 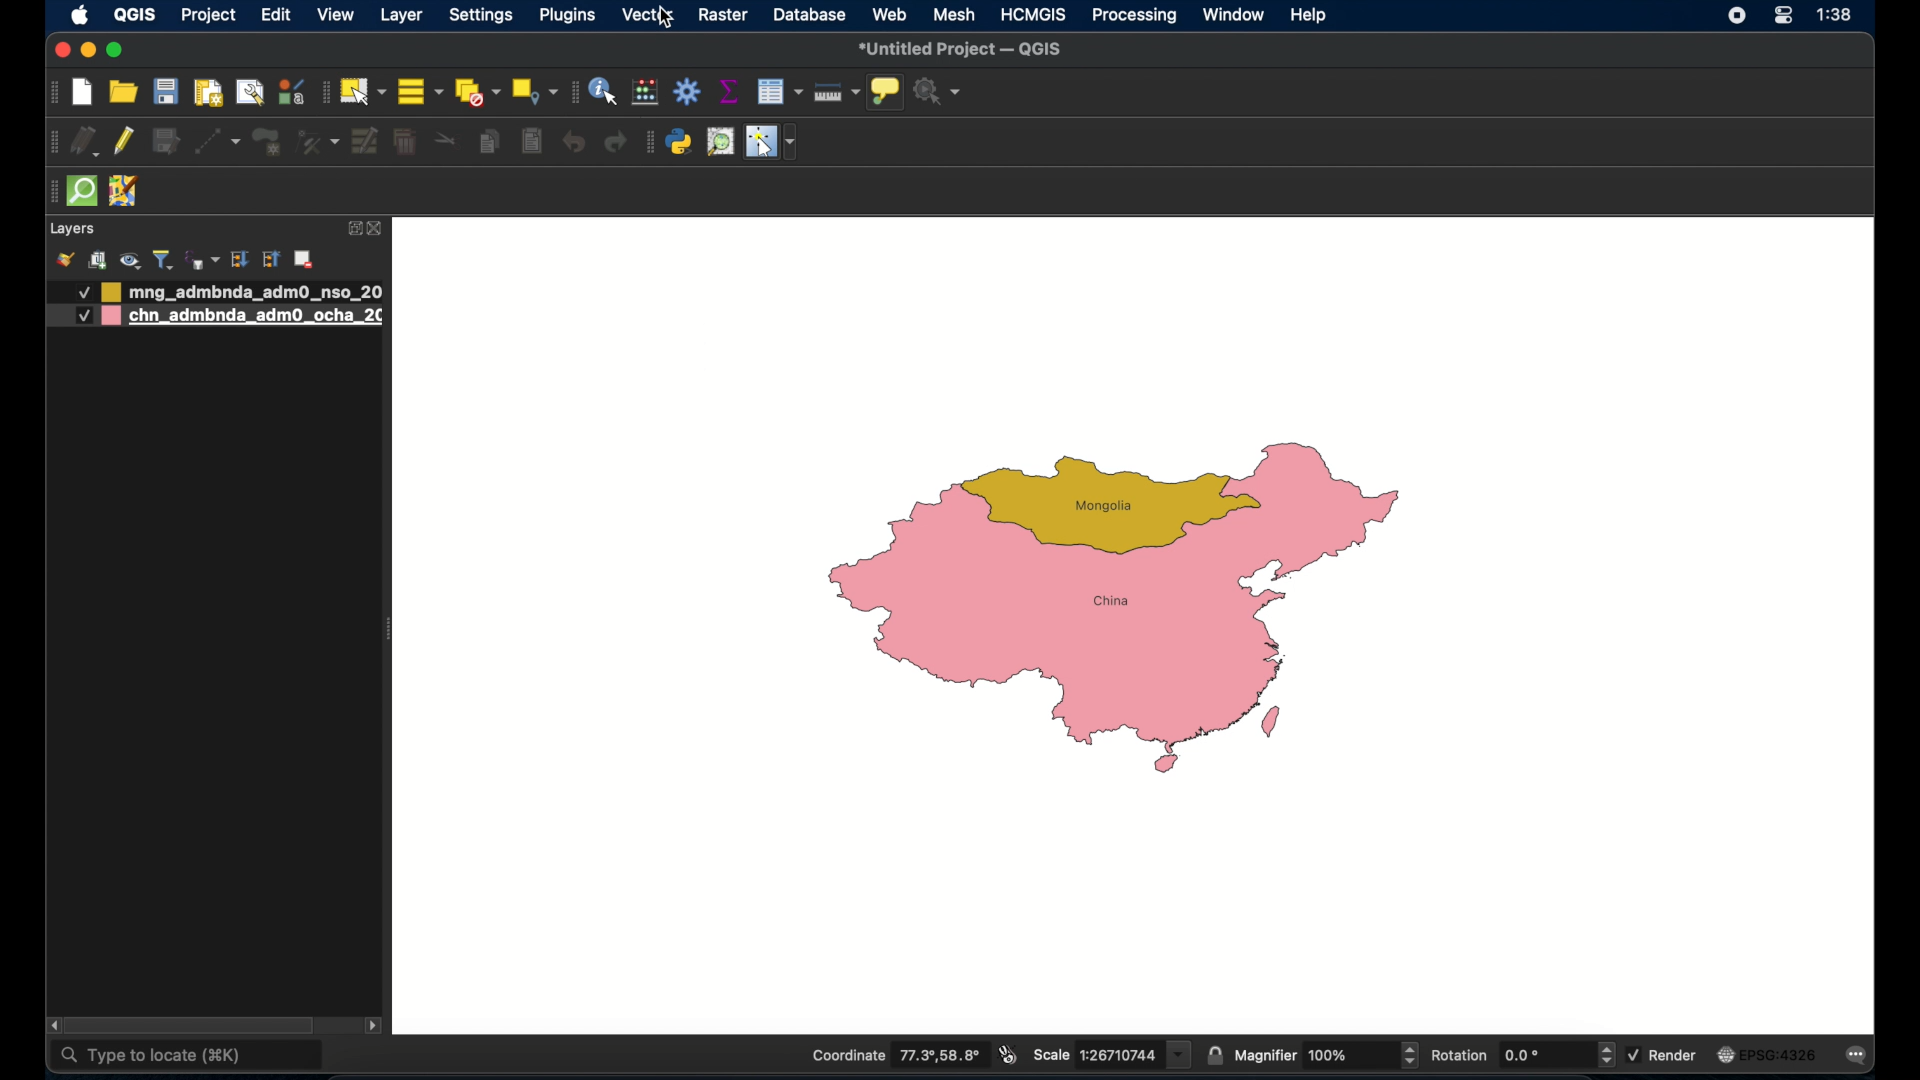 I want to click on paste features, so click(x=534, y=142).